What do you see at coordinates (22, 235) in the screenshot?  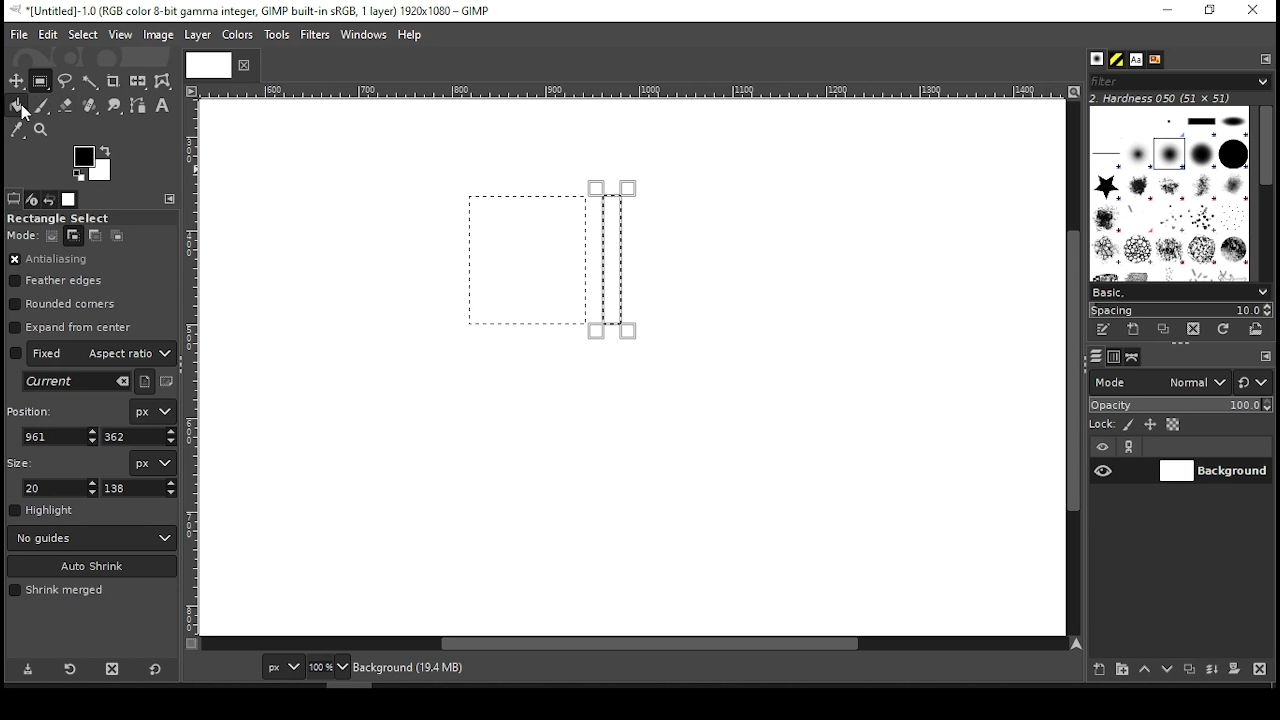 I see `move:` at bounding box center [22, 235].